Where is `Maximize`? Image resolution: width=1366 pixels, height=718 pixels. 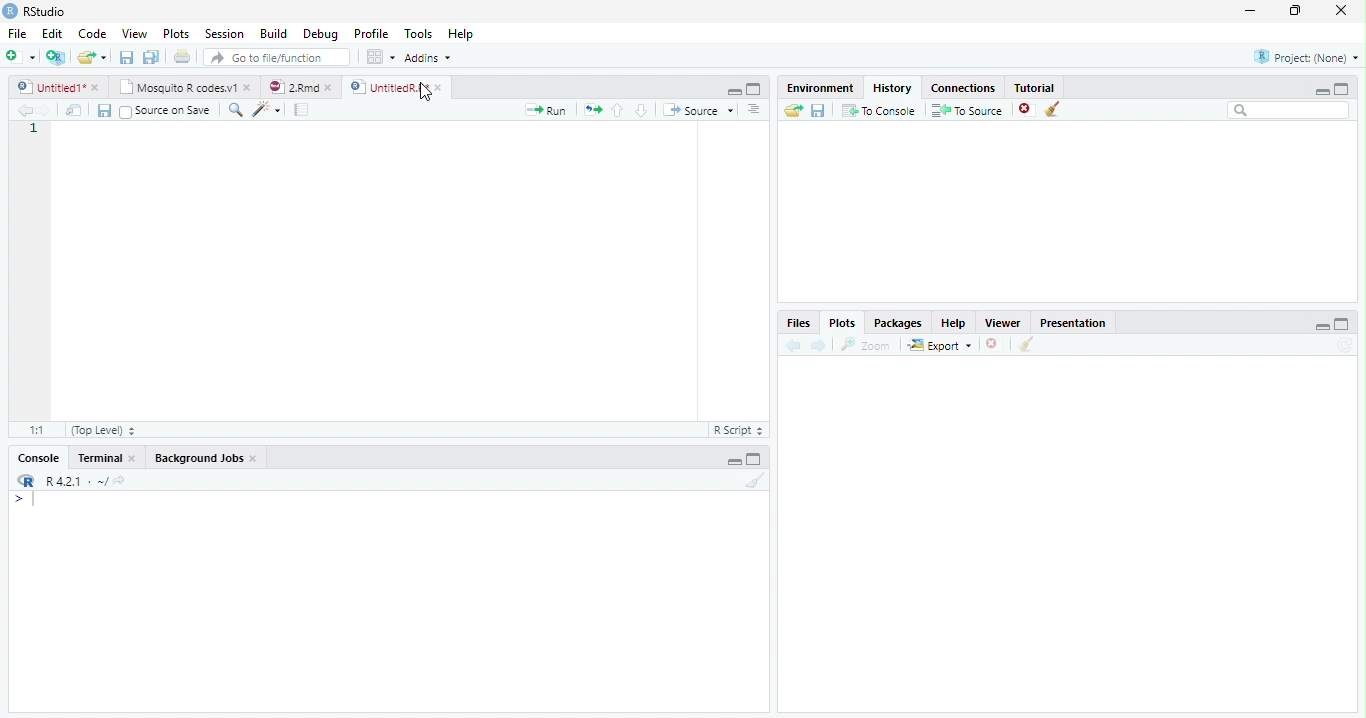
Maximize is located at coordinates (754, 90).